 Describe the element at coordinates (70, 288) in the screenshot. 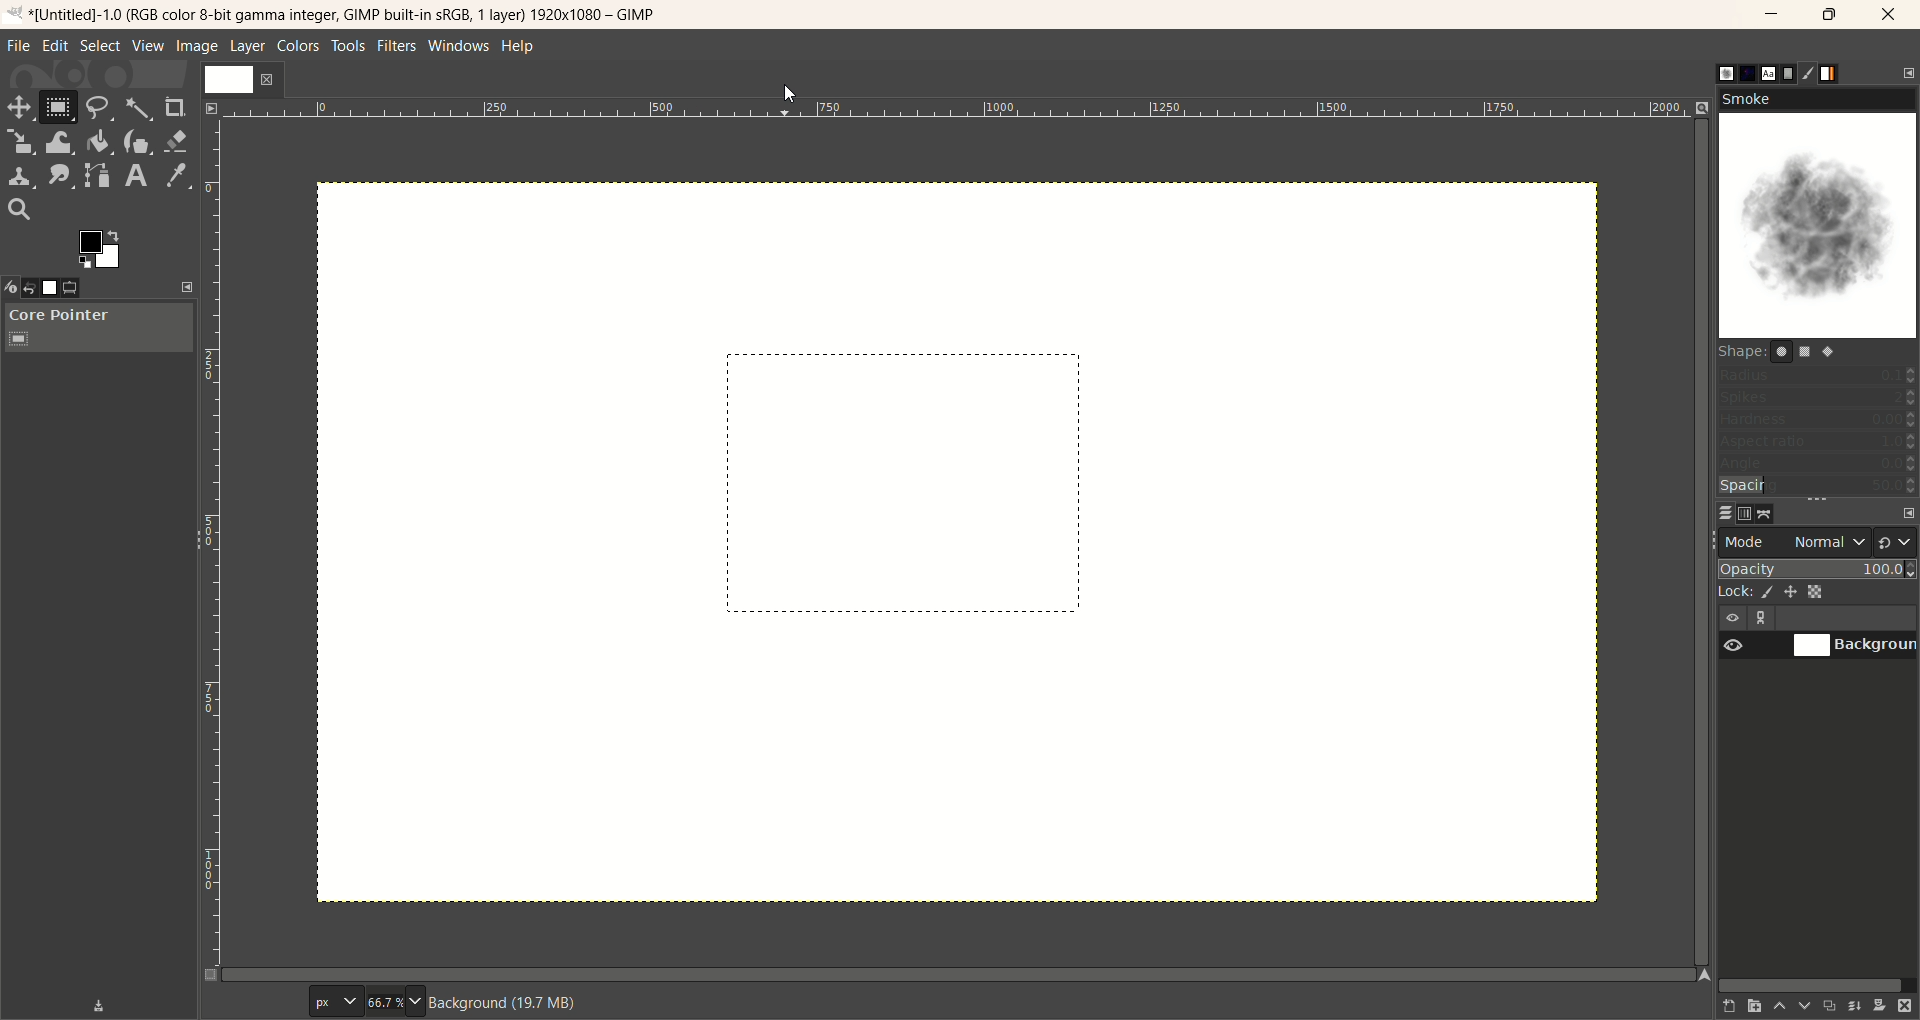

I see `tool options` at that location.